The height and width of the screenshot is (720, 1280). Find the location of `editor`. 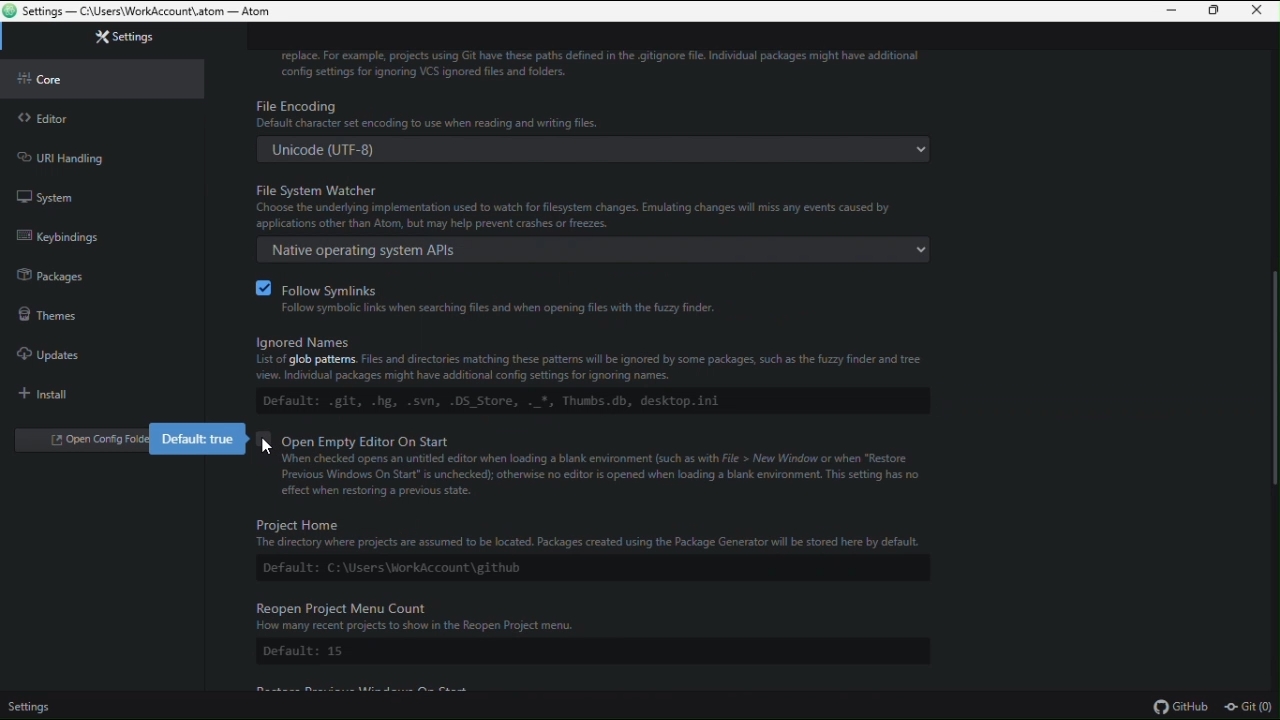

editor is located at coordinates (76, 122).